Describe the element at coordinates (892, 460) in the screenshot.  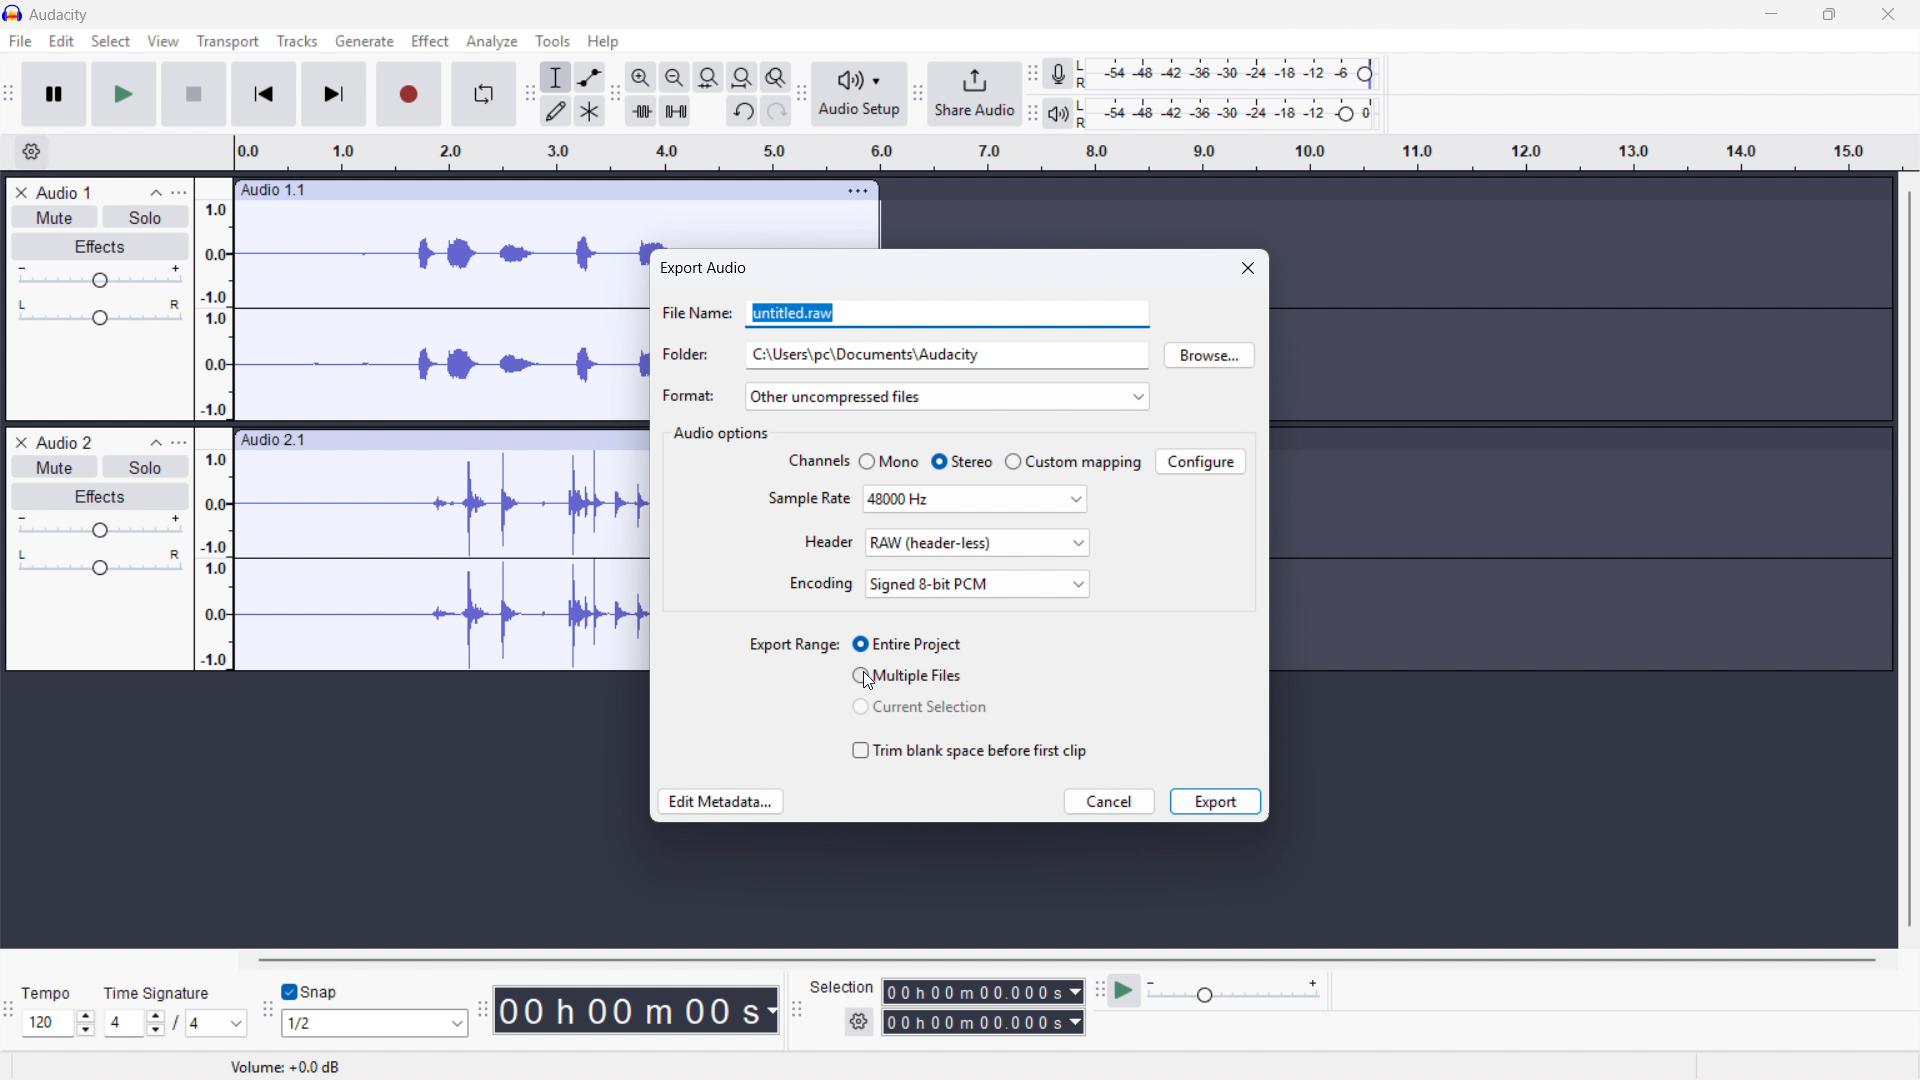
I see `Mono ` at that location.